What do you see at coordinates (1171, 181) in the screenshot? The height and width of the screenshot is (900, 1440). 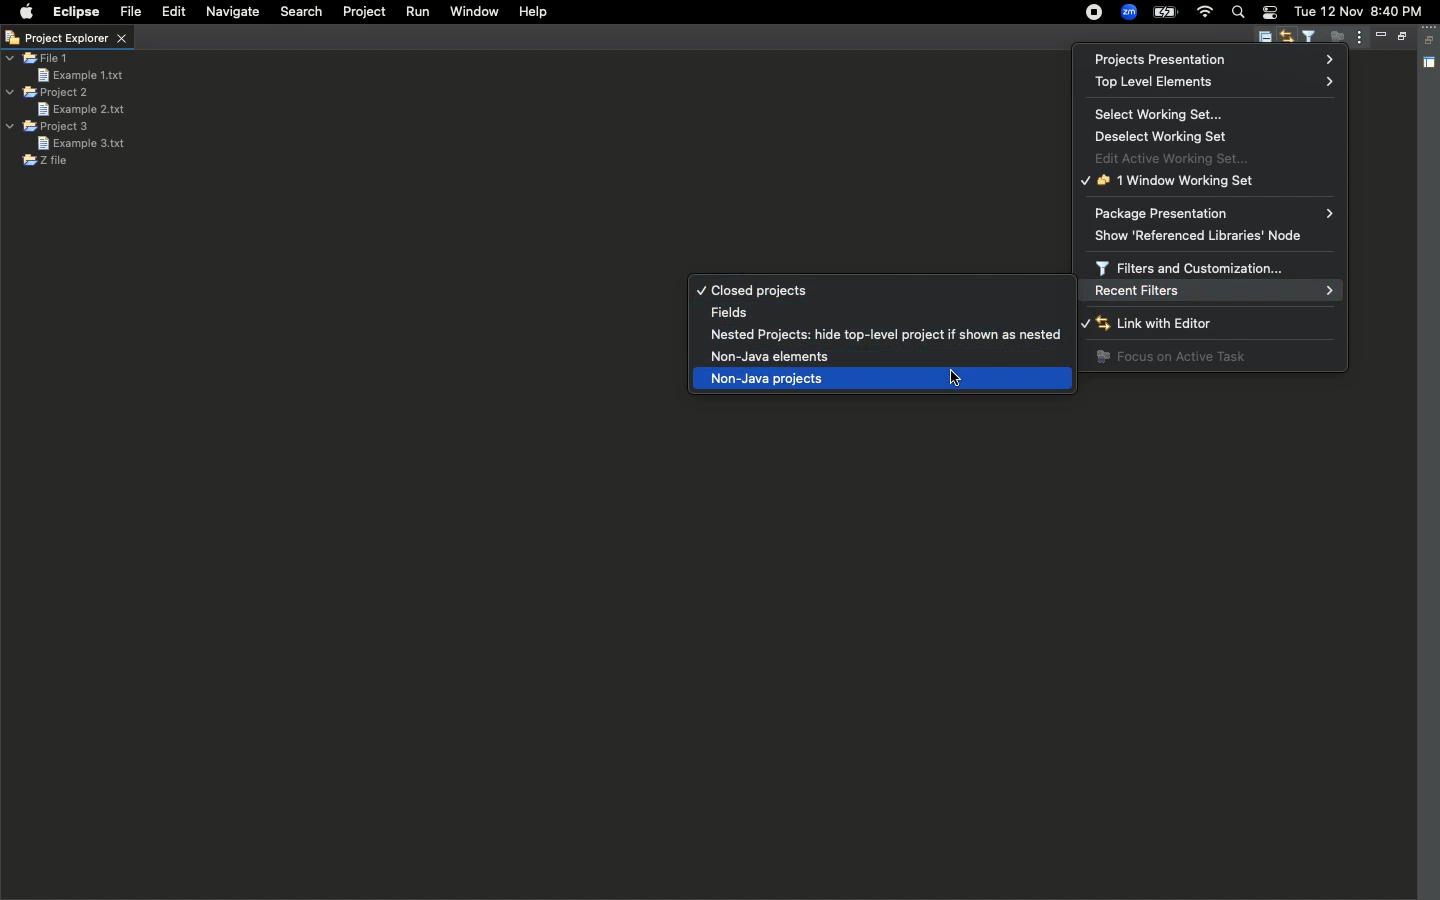 I see `1 window working set` at bounding box center [1171, 181].